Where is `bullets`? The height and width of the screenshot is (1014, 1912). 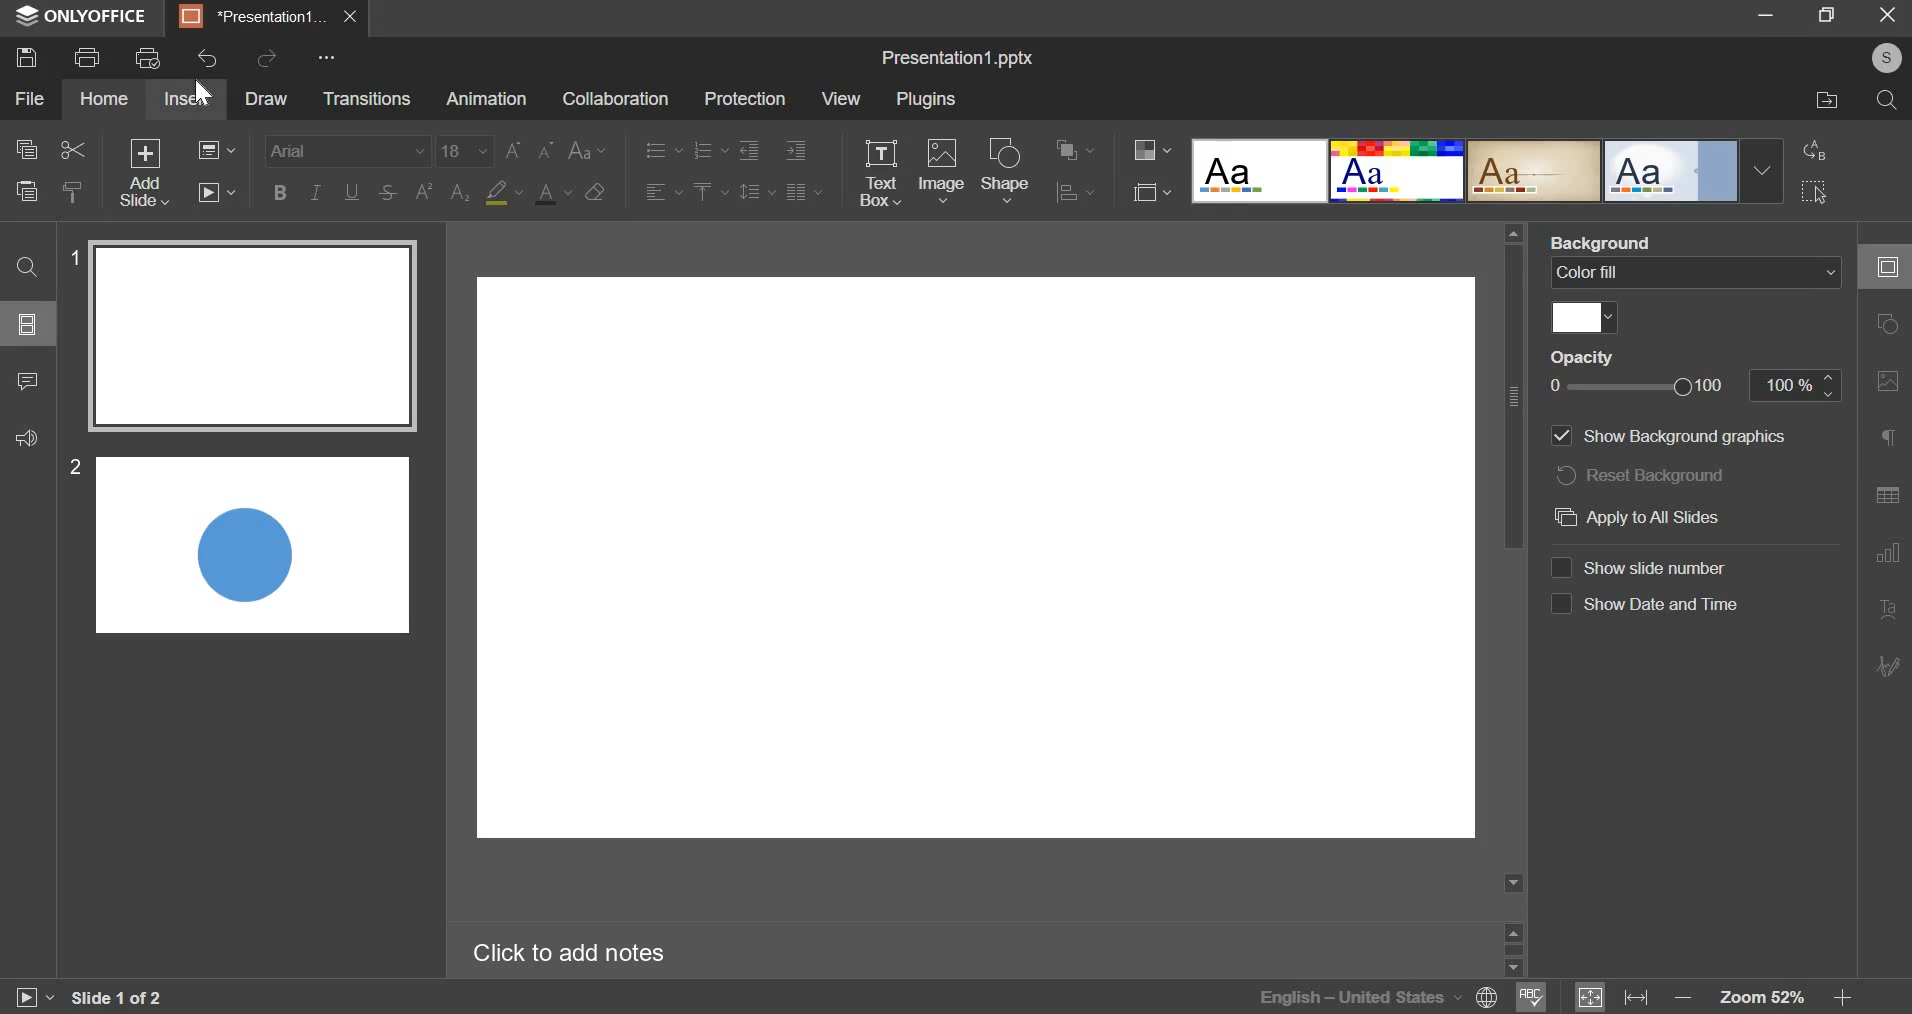 bullets is located at coordinates (659, 152).